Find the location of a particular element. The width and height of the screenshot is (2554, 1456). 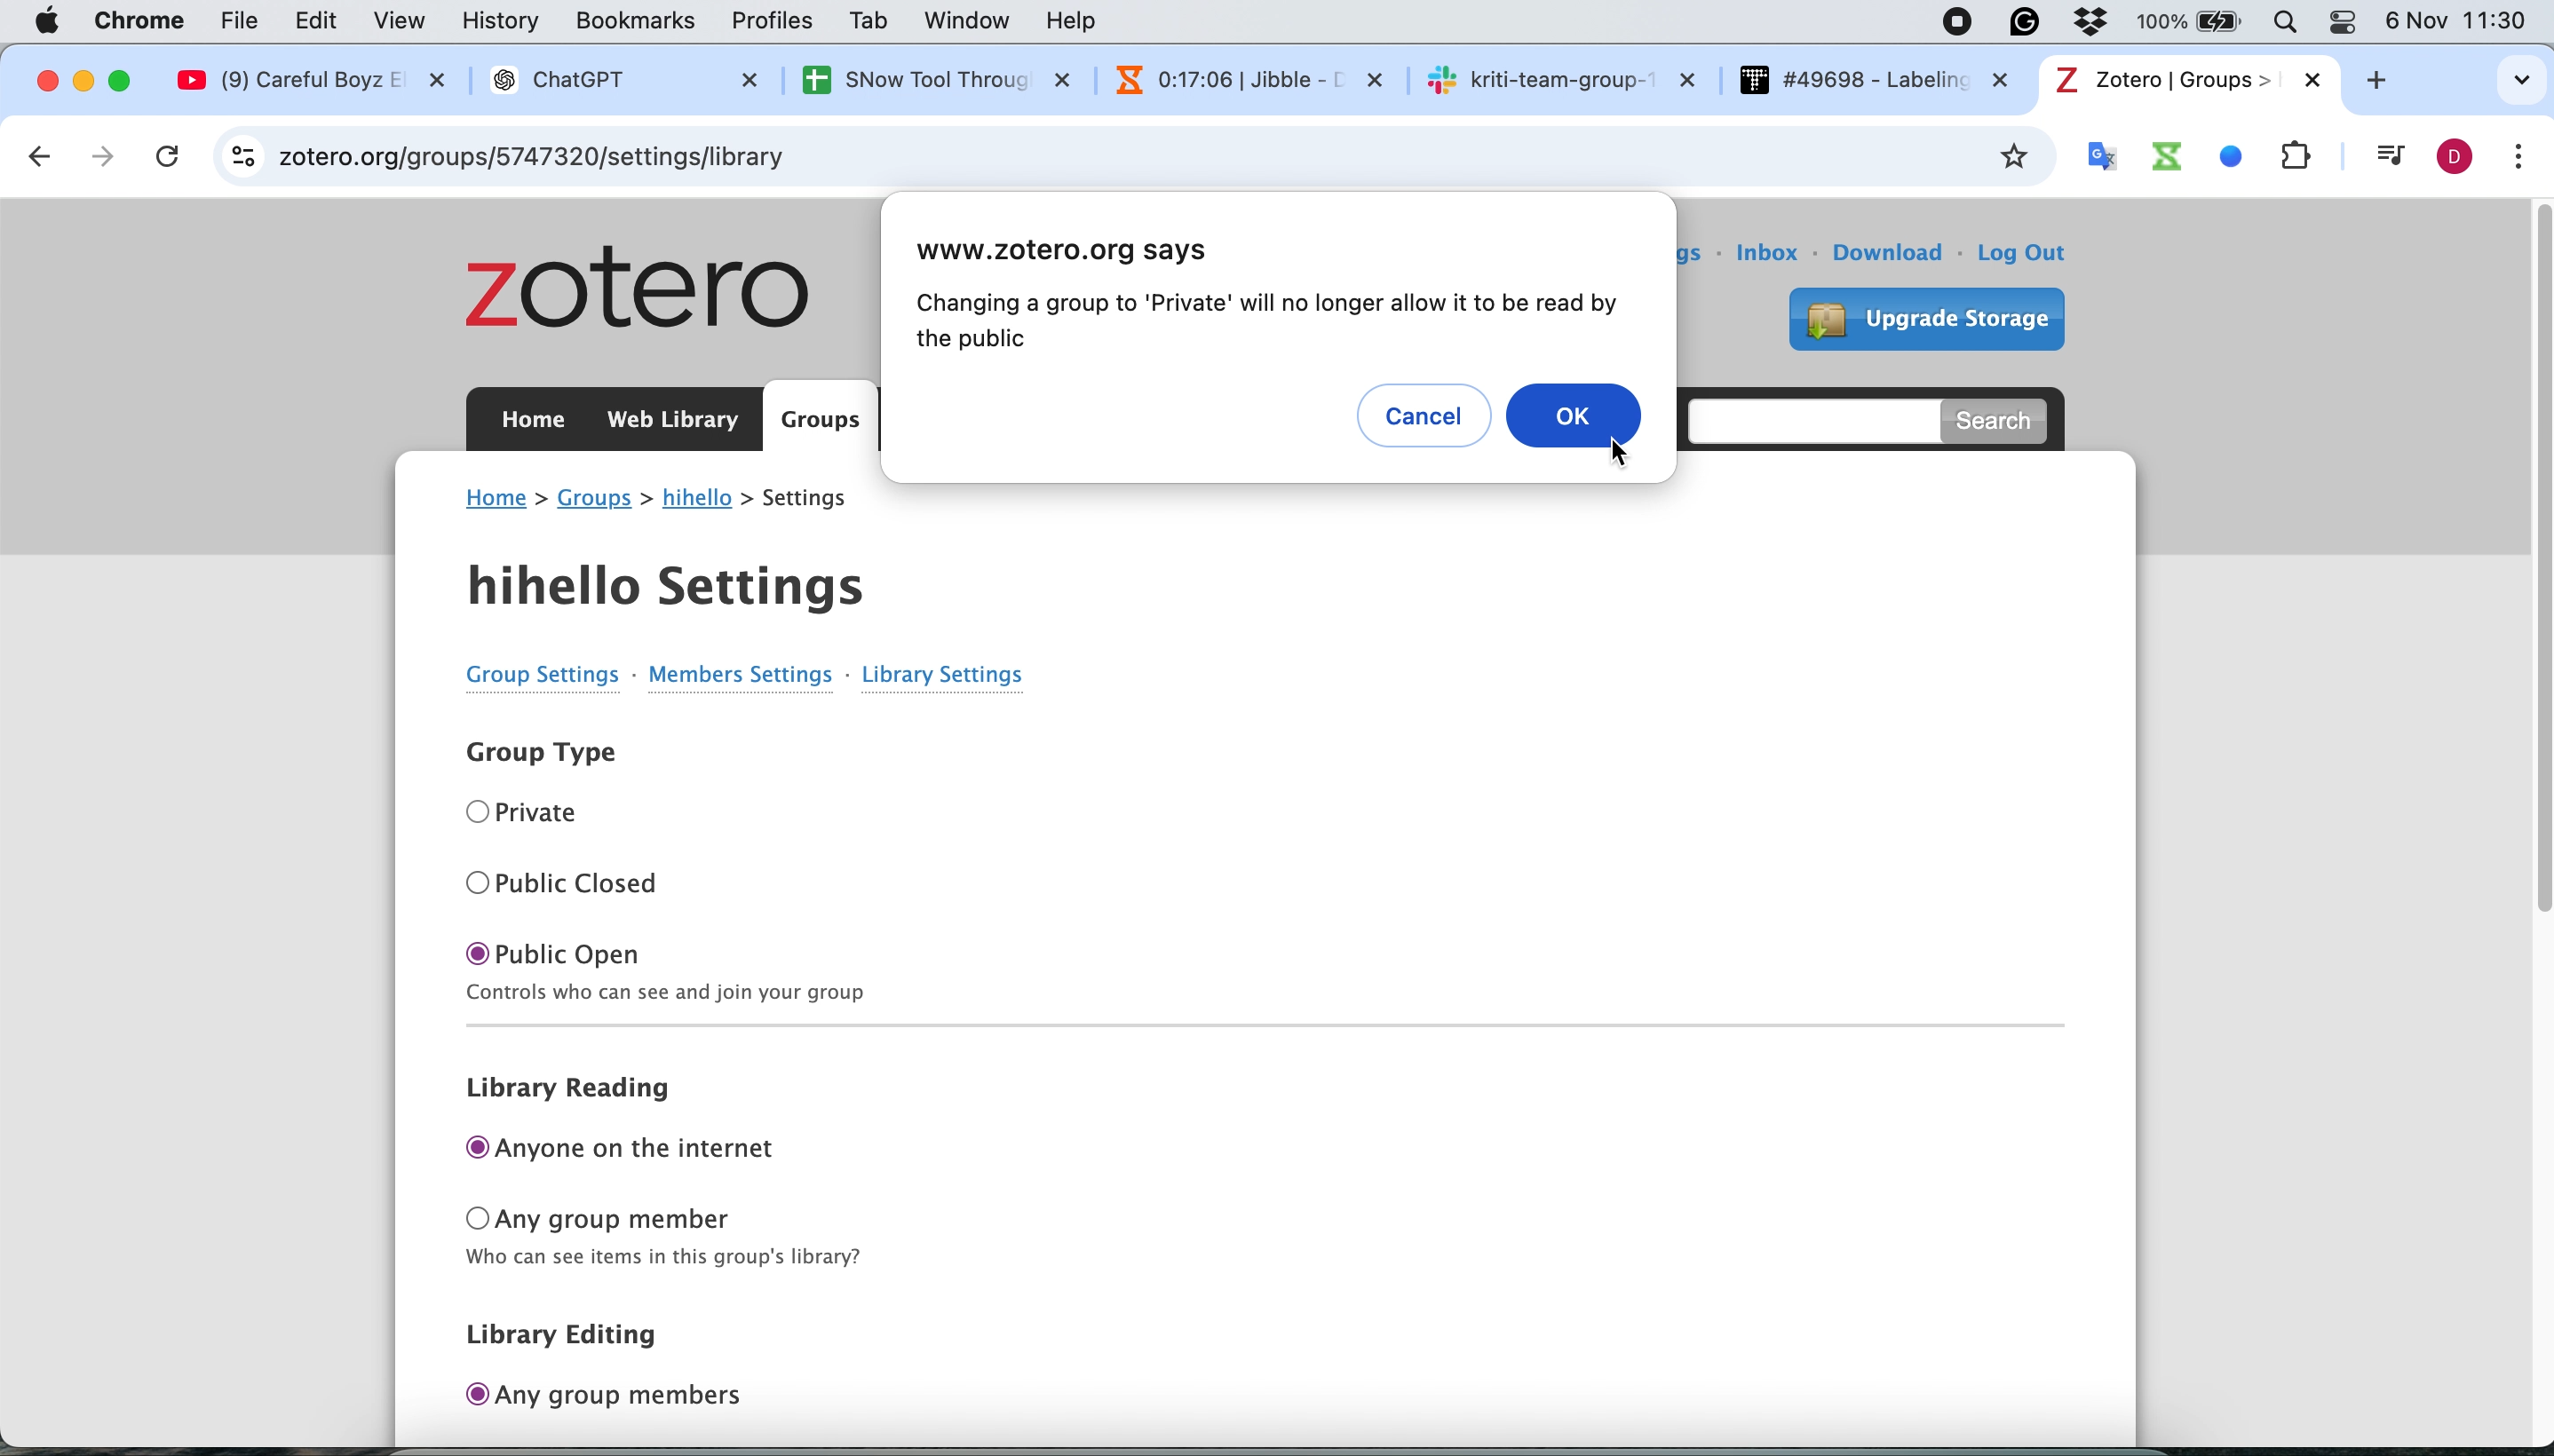

profile is located at coordinates (2449, 159).